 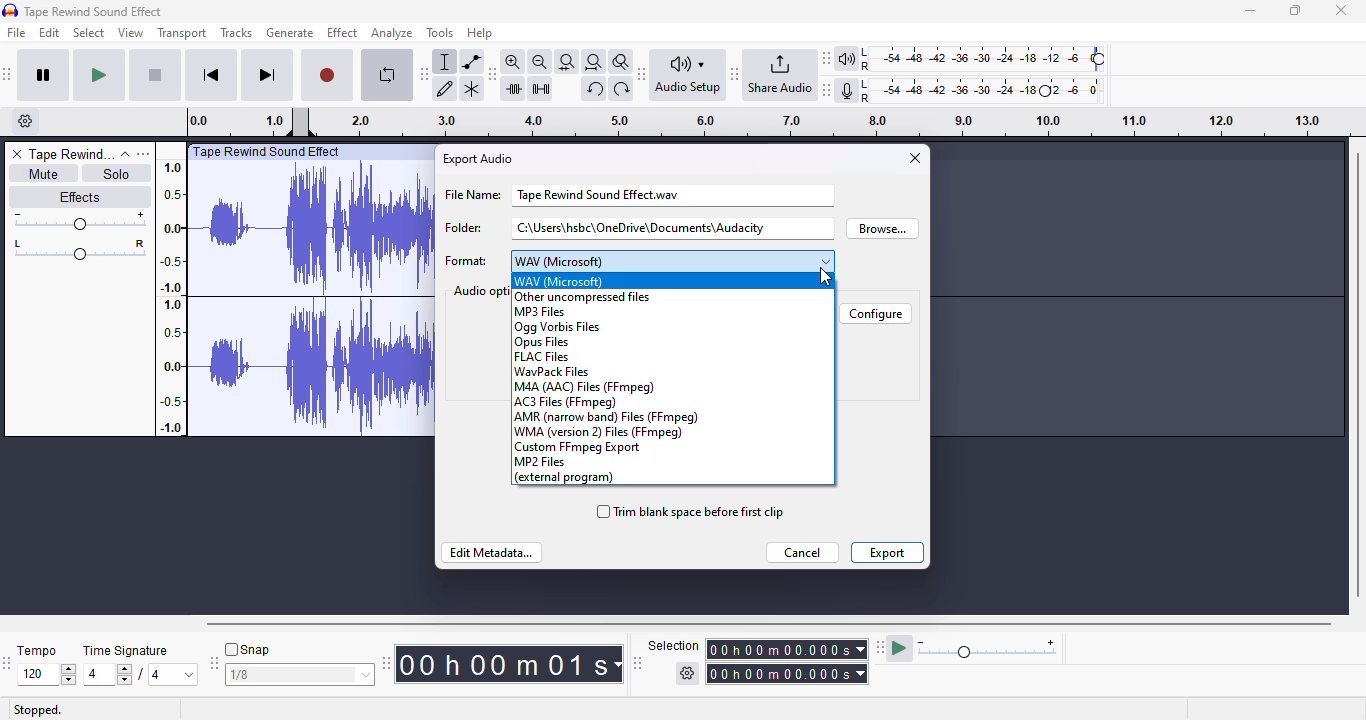 I want to click on WMA (version 2) files (FFmpeg), so click(x=597, y=433).